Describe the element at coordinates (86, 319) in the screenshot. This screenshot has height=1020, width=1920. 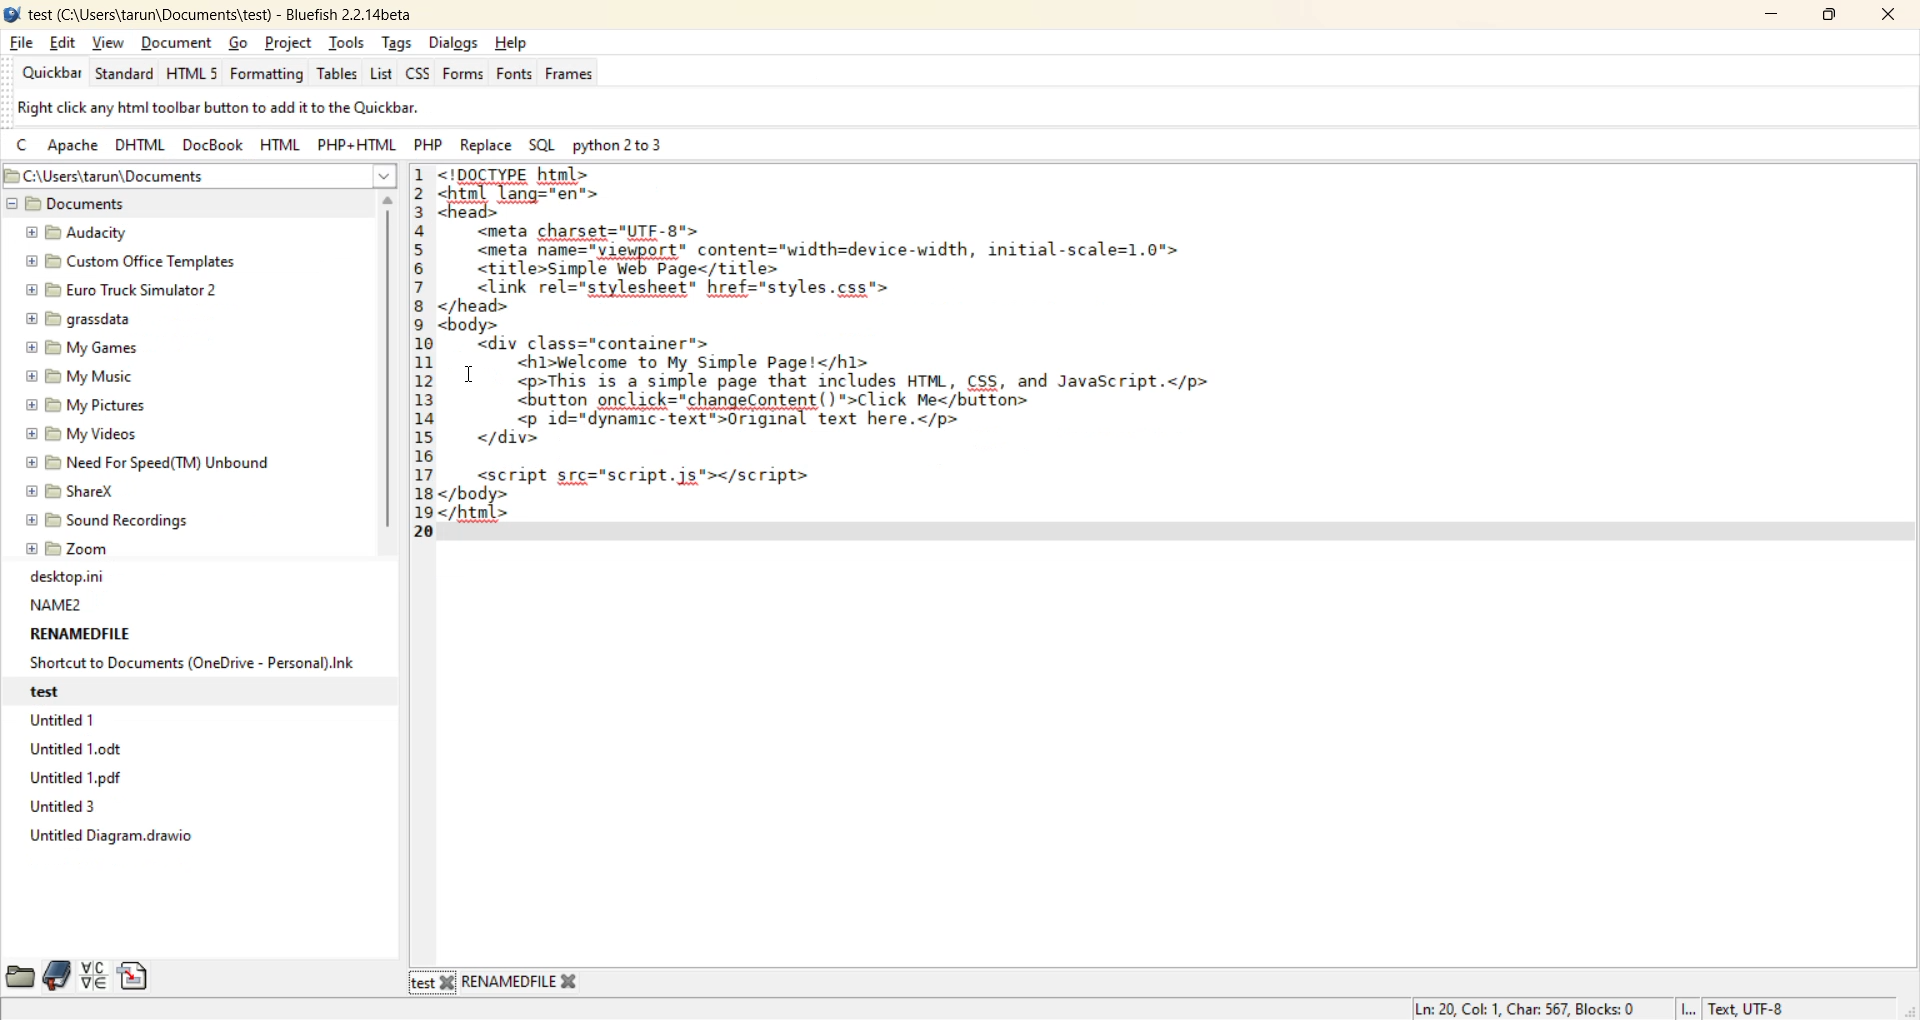
I see `# 9 grassdata` at that location.